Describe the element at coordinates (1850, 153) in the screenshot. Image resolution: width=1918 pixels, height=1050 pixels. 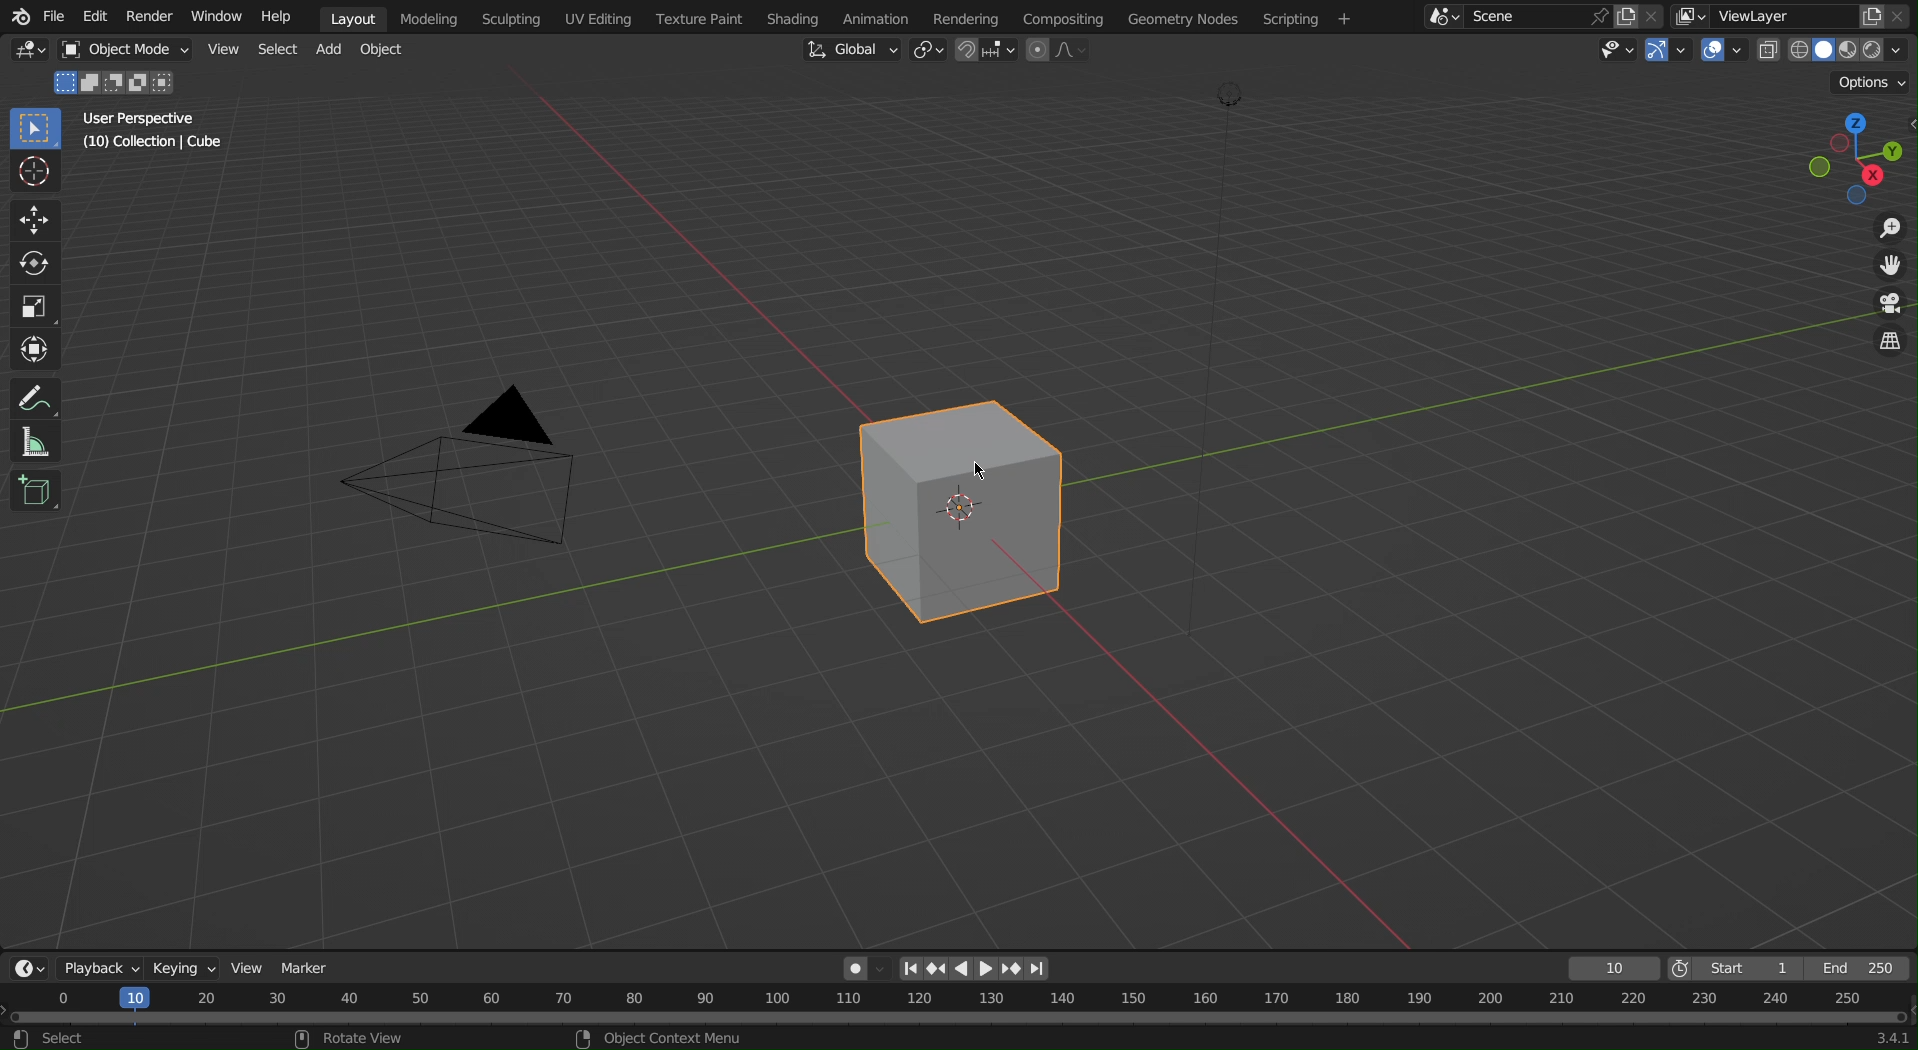
I see `Viewport` at that location.